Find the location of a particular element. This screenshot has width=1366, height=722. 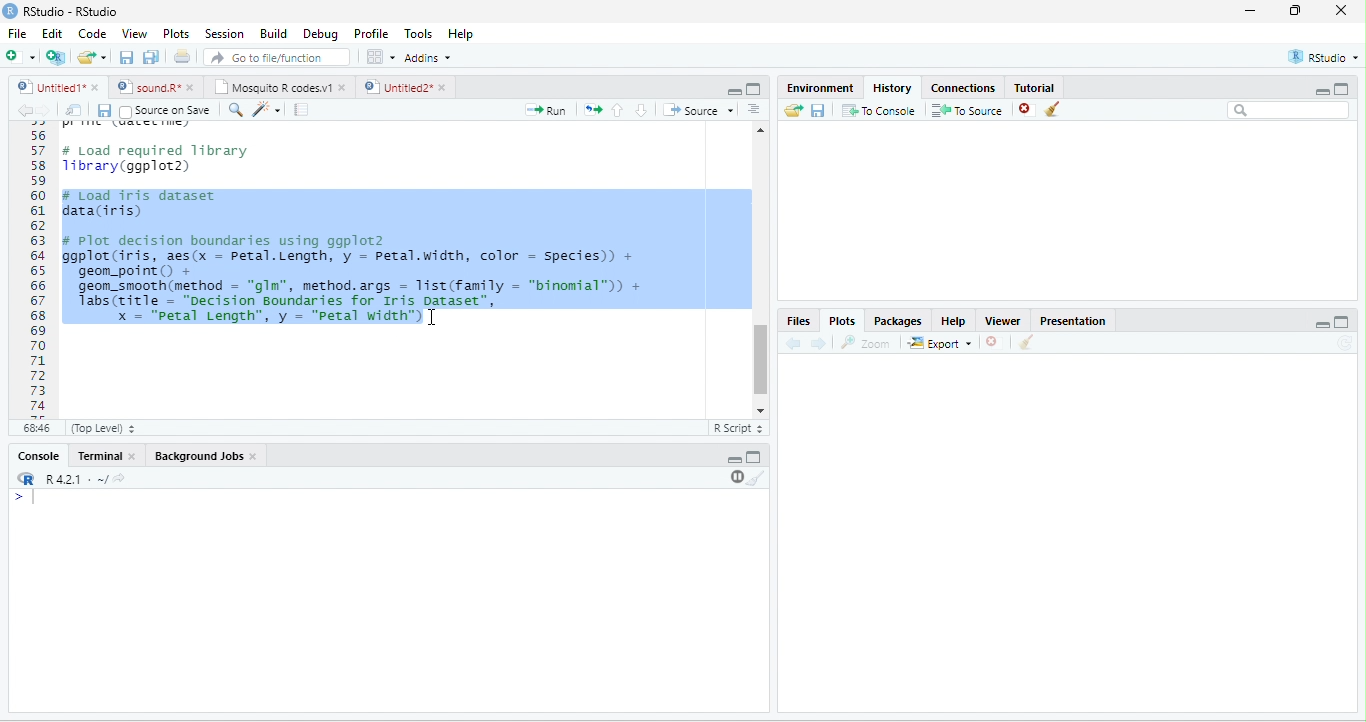

start typing is located at coordinates (28, 498).